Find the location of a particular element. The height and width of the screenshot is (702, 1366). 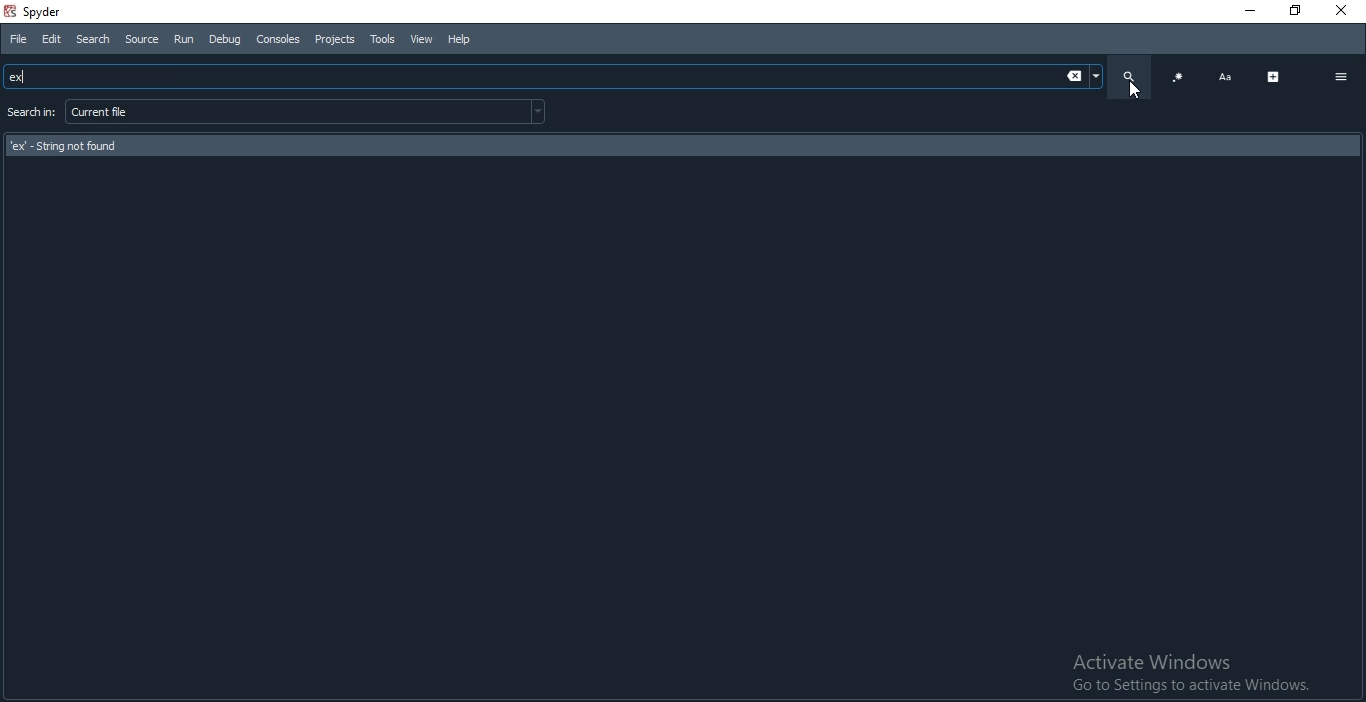

Run is located at coordinates (182, 38).